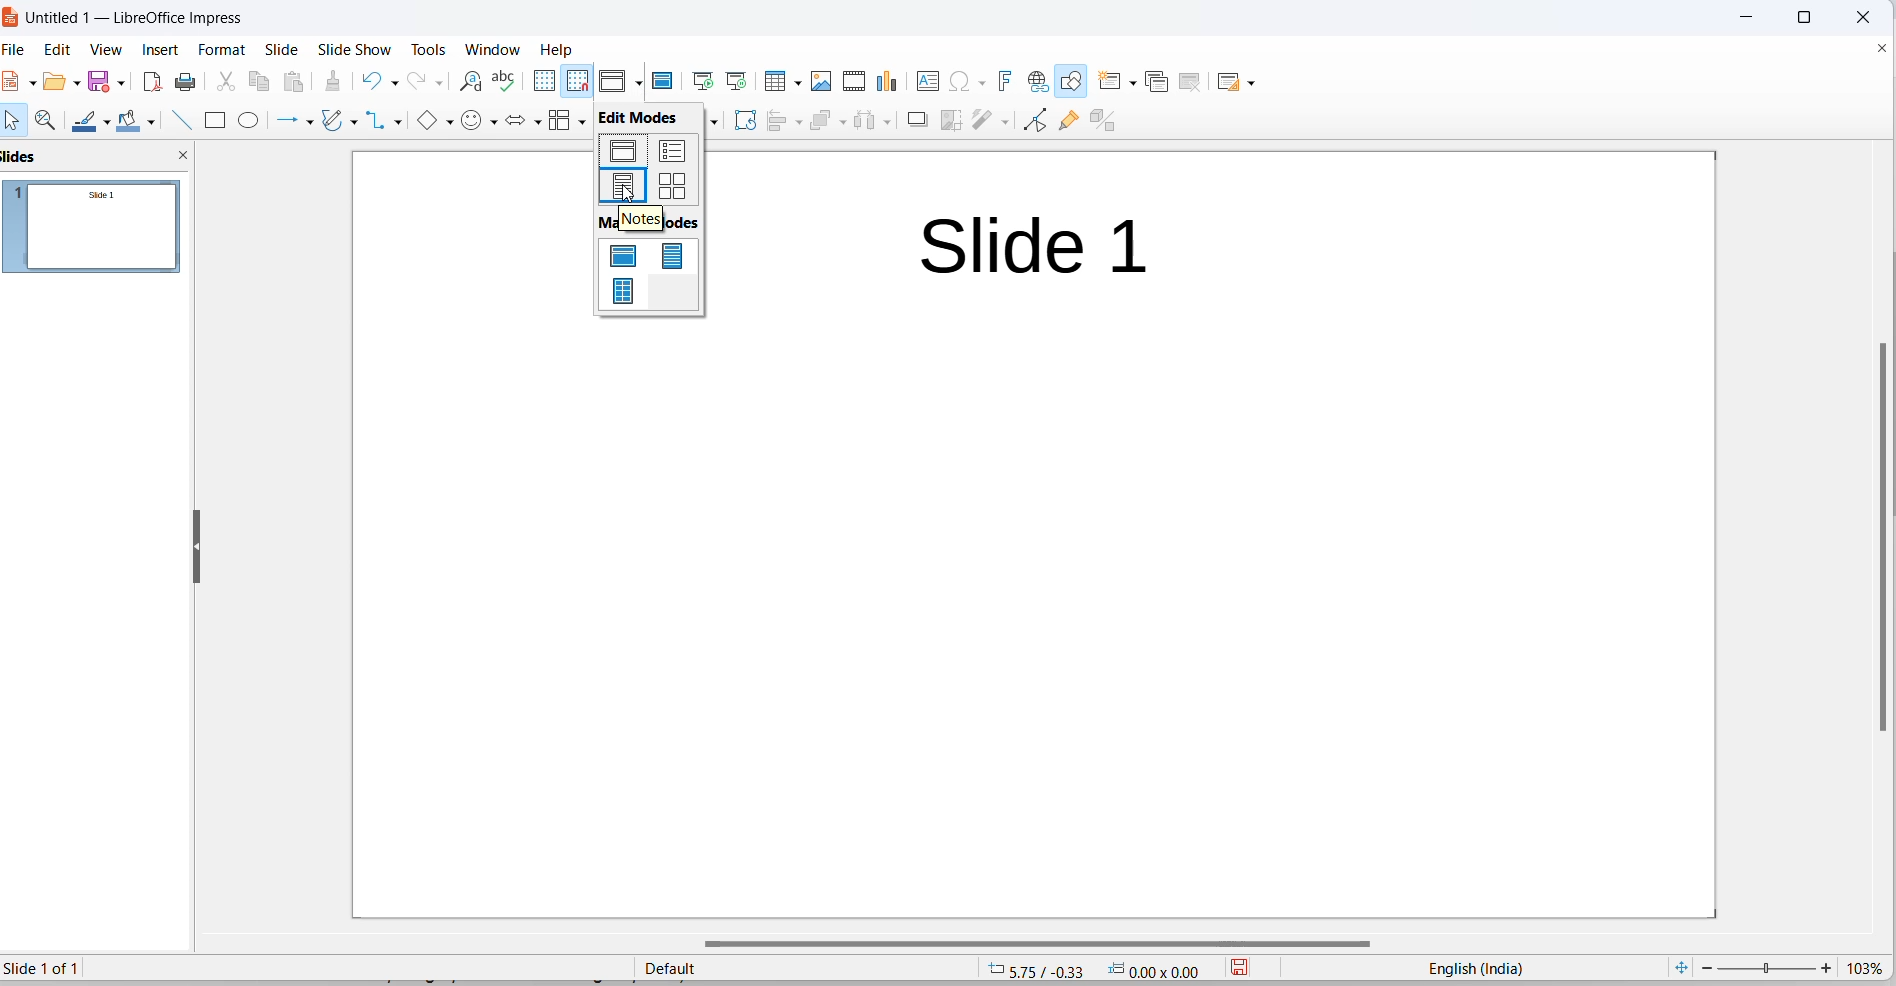 The height and width of the screenshot is (986, 1896). What do you see at coordinates (1882, 49) in the screenshot?
I see `close document` at bounding box center [1882, 49].